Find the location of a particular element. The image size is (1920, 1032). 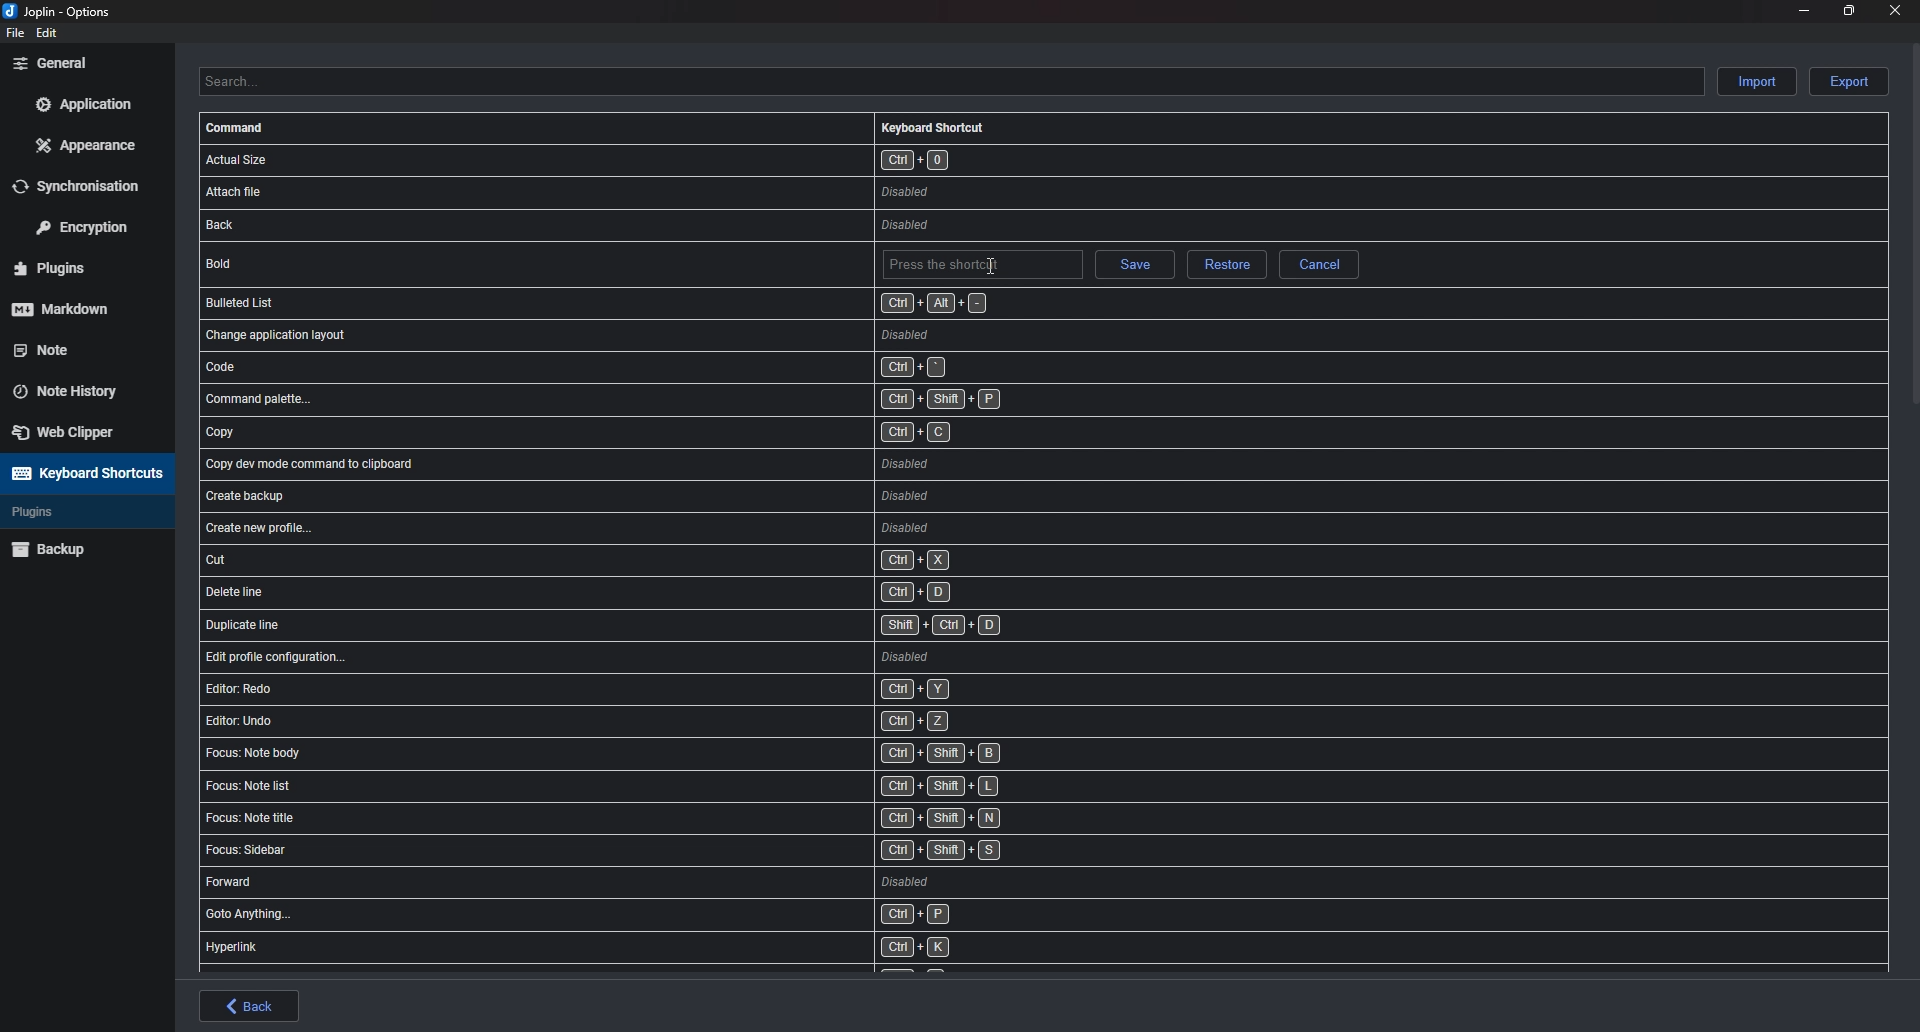

shortcut is located at coordinates (662, 916).